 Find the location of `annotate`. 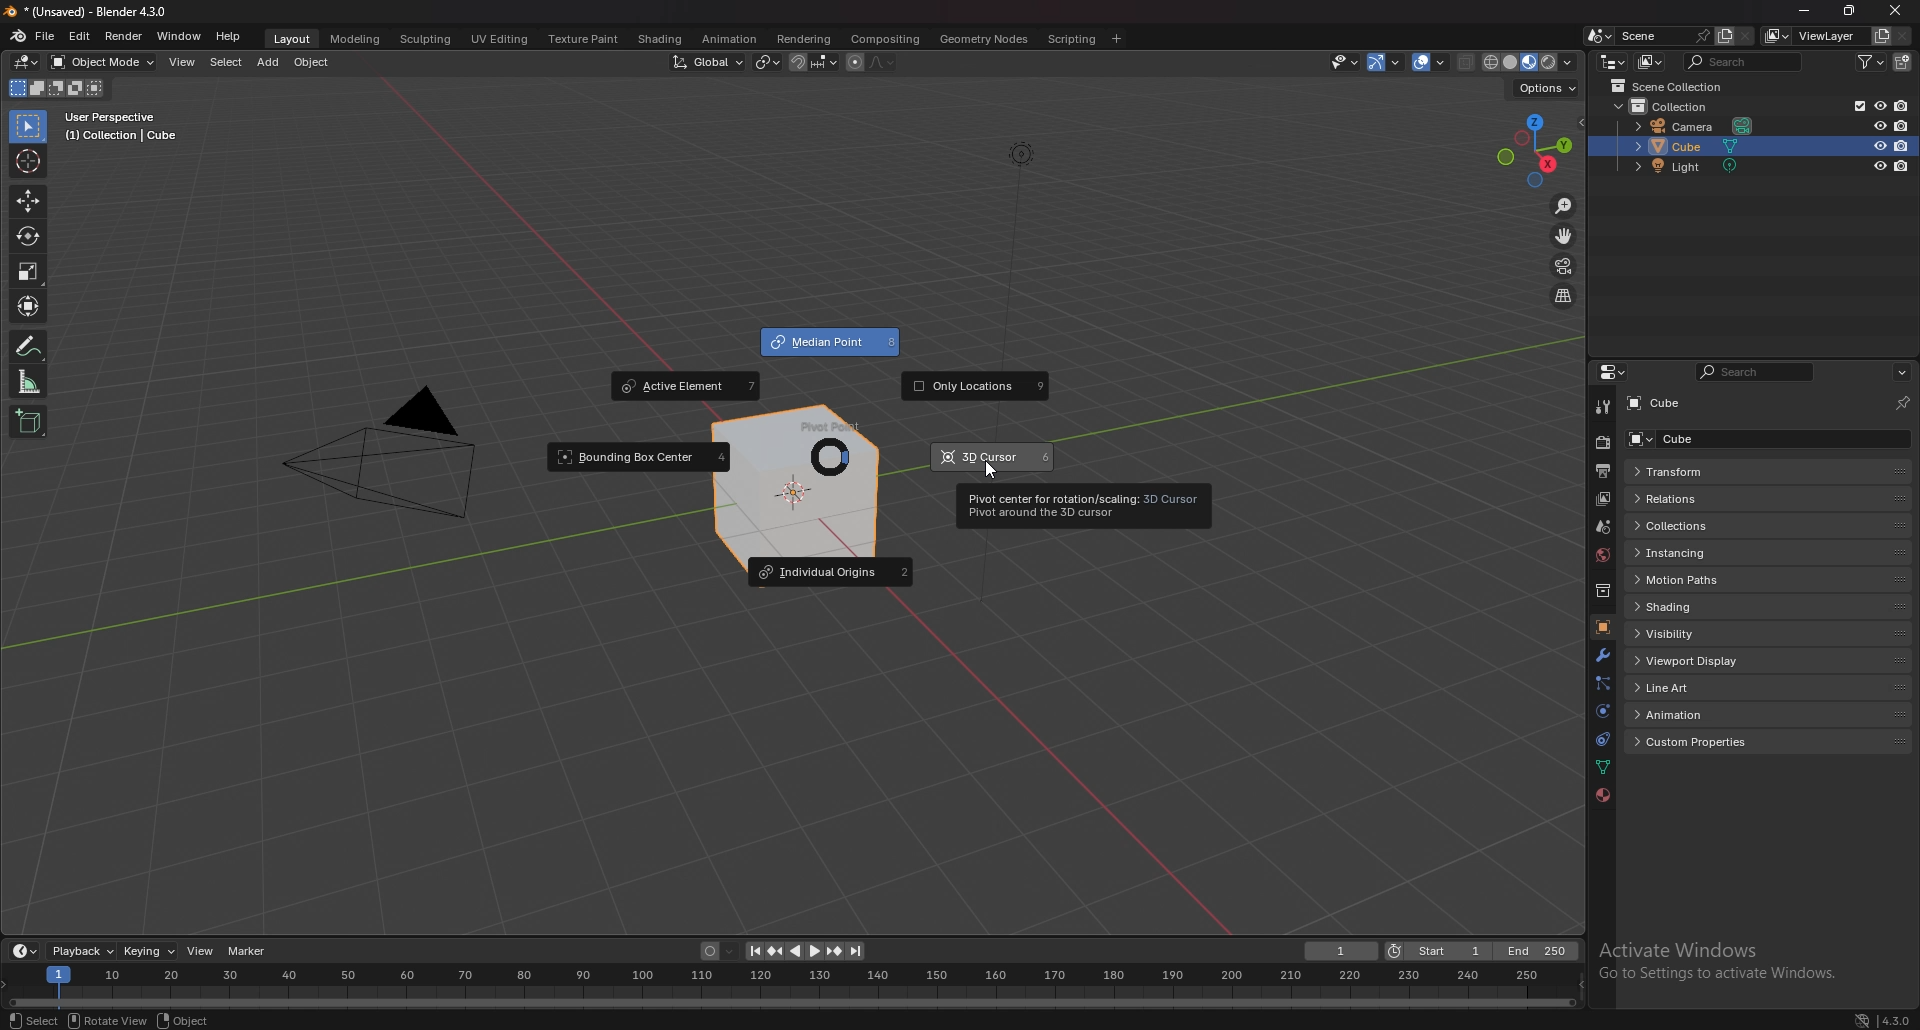

annotate is located at coordinates (27, 346).